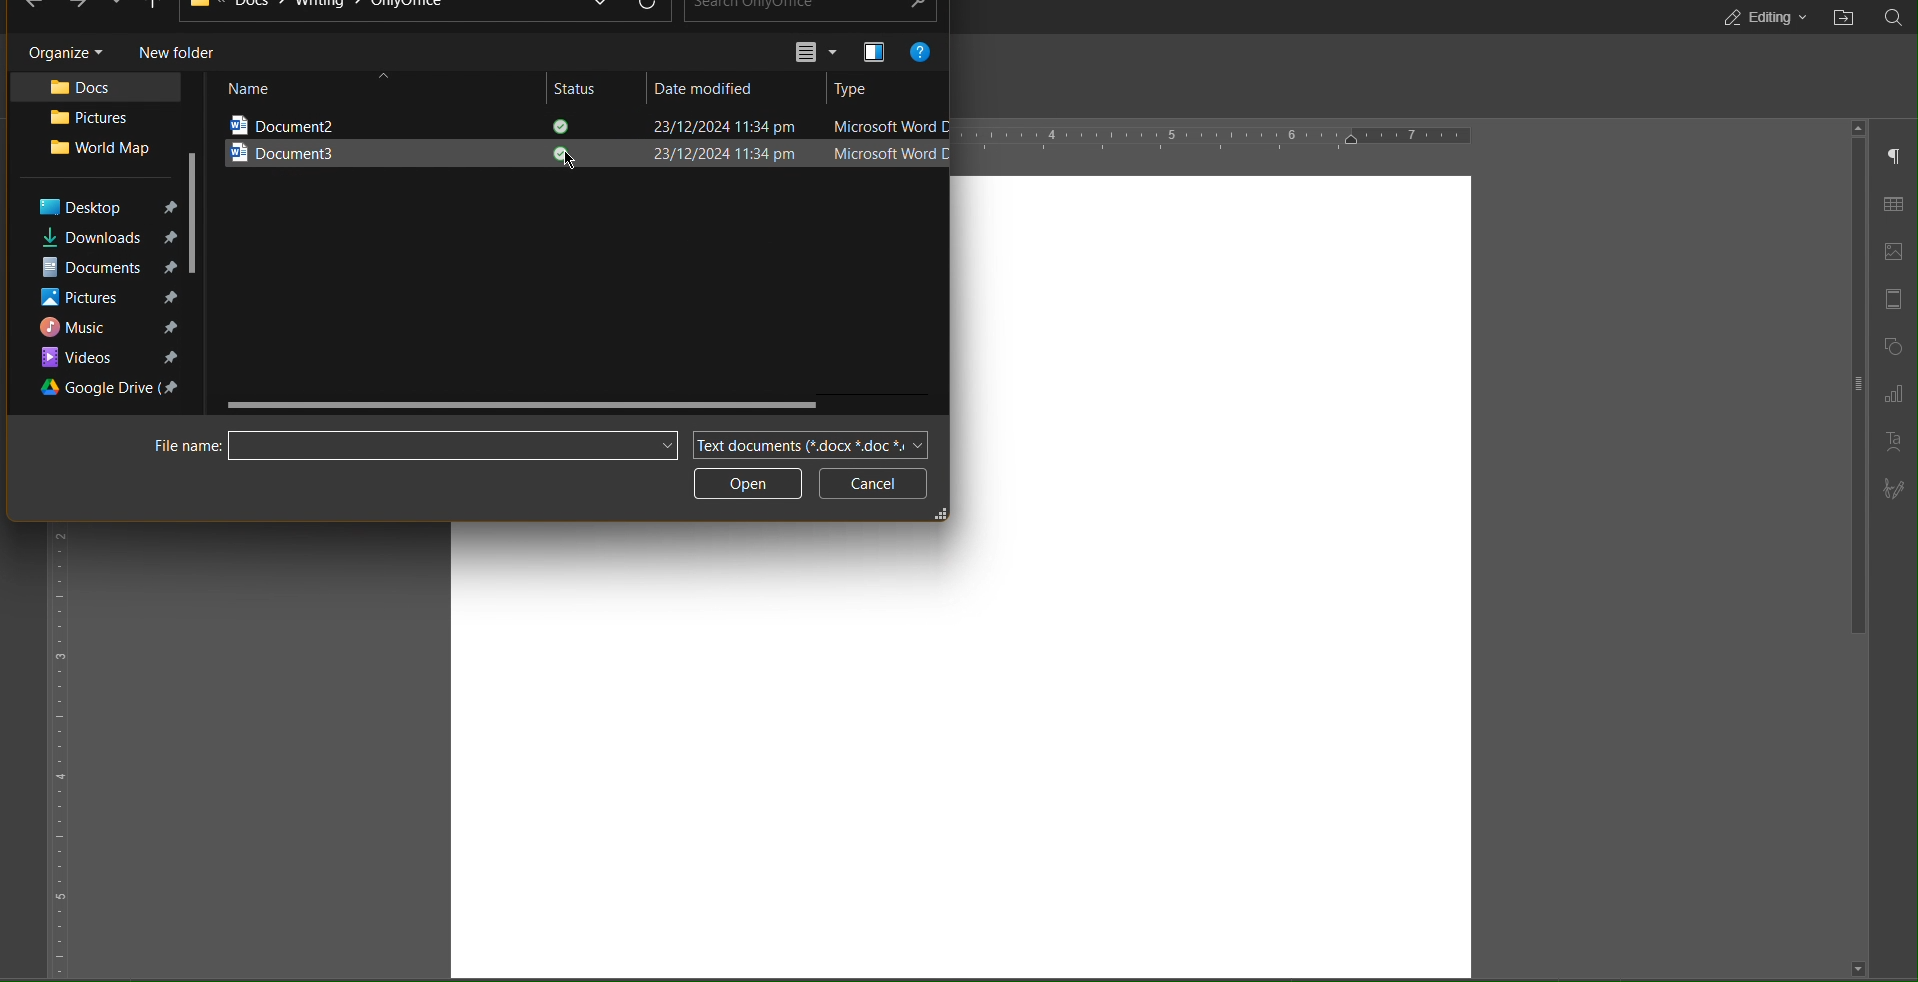 This screenshot has height=982, width=1918. What do you see at coordinates (817, 51) in the screenshot?
I see `List` at bounding box center [817, 51].